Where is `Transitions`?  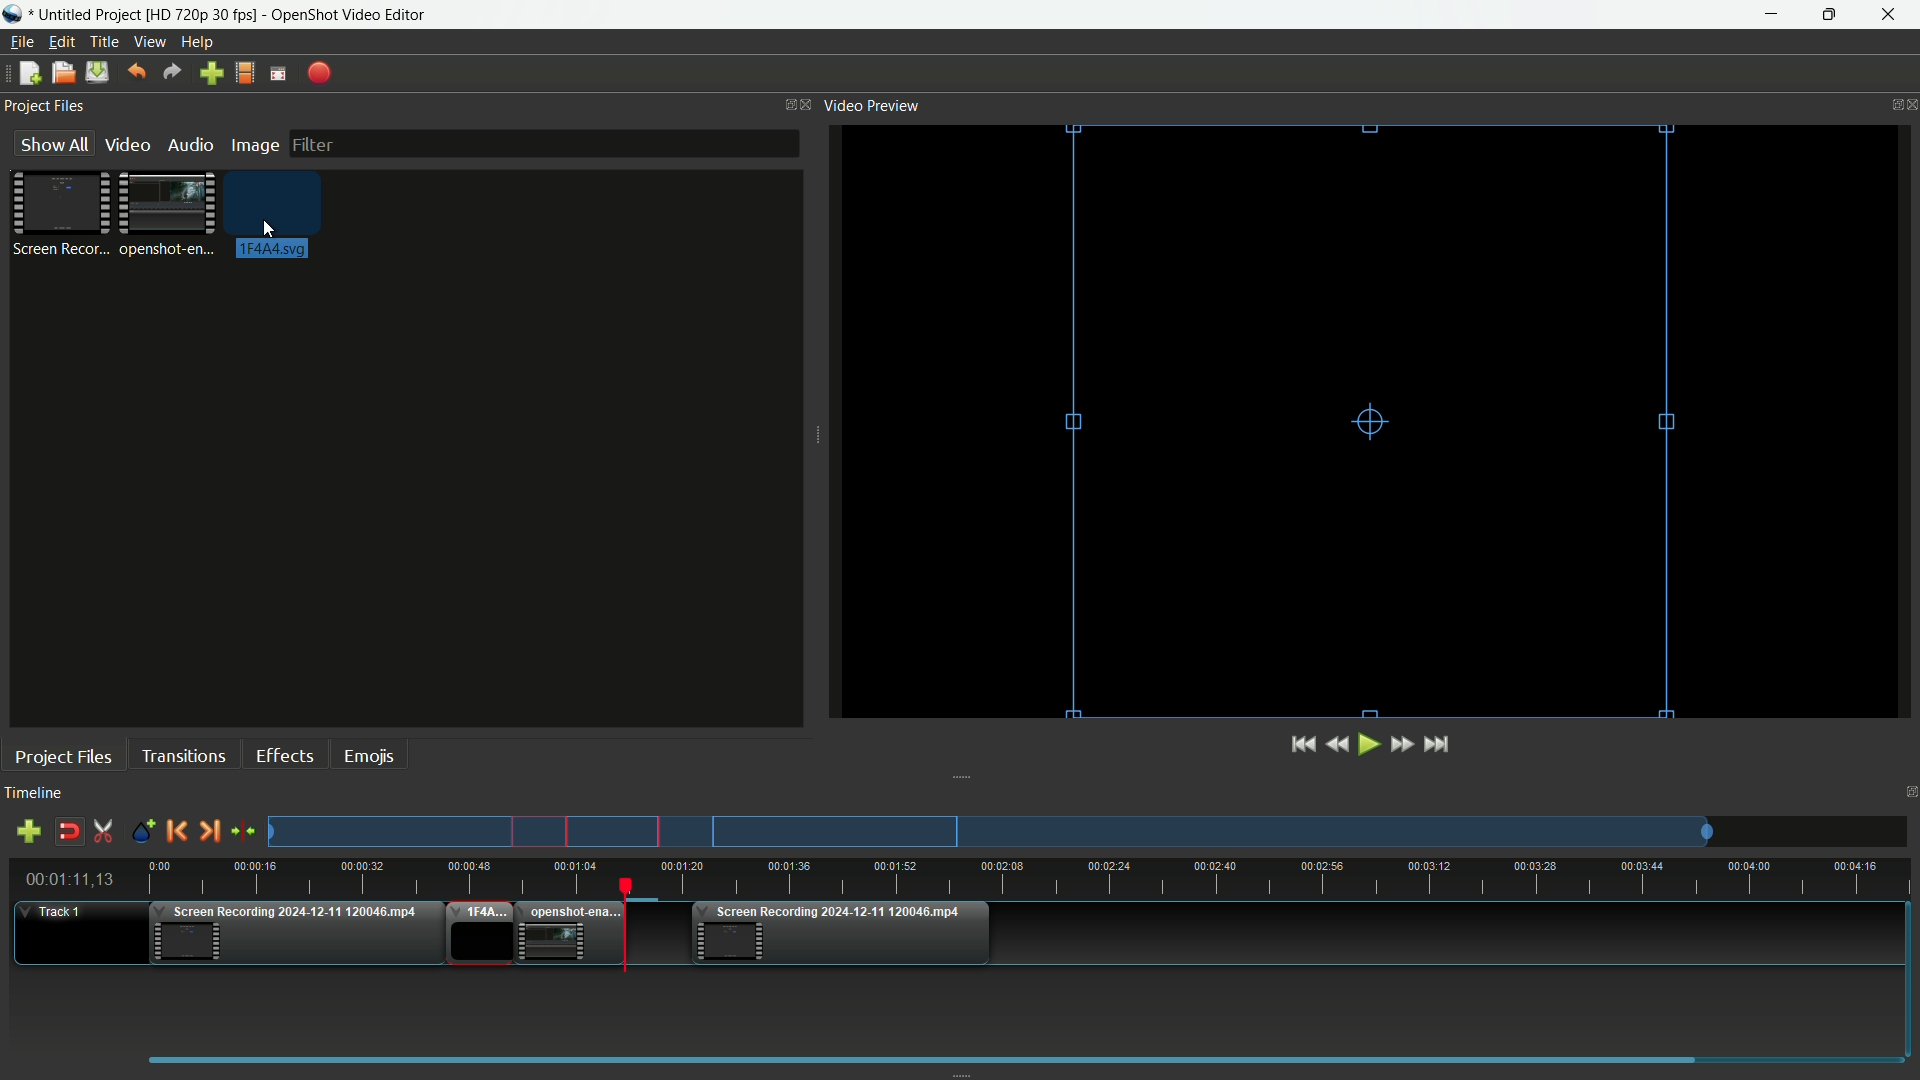 Transitions is located at coordinates (183, 756).